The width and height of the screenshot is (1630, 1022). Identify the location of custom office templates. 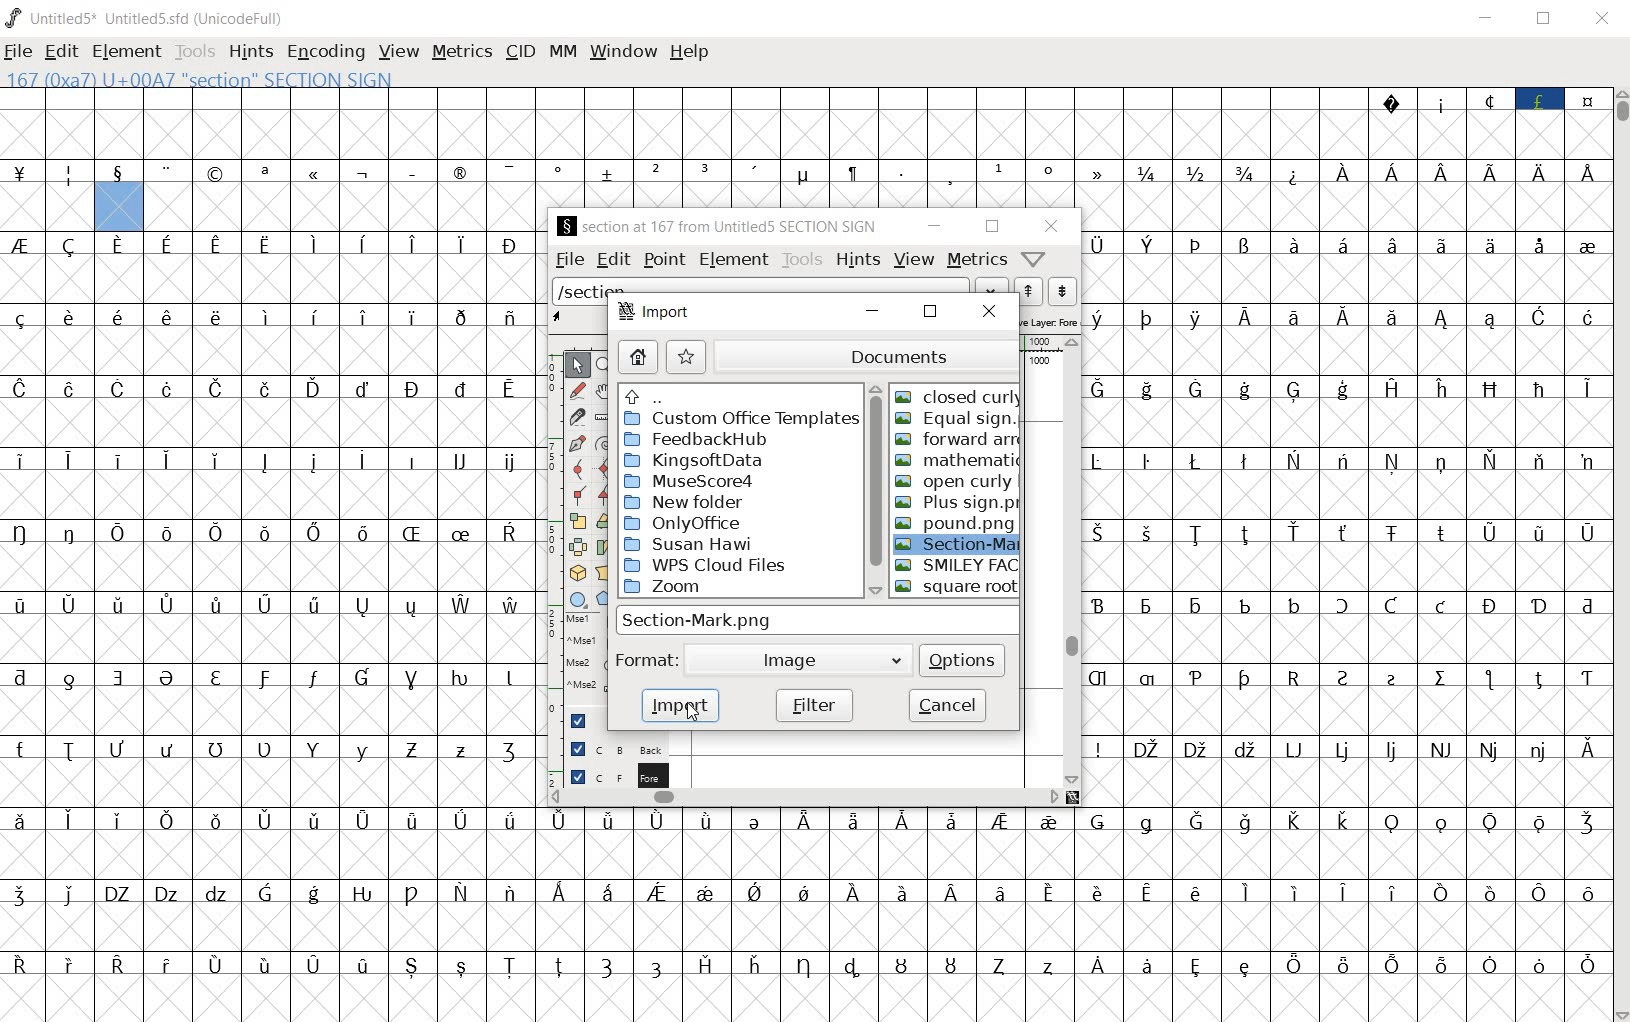
(741, 420).